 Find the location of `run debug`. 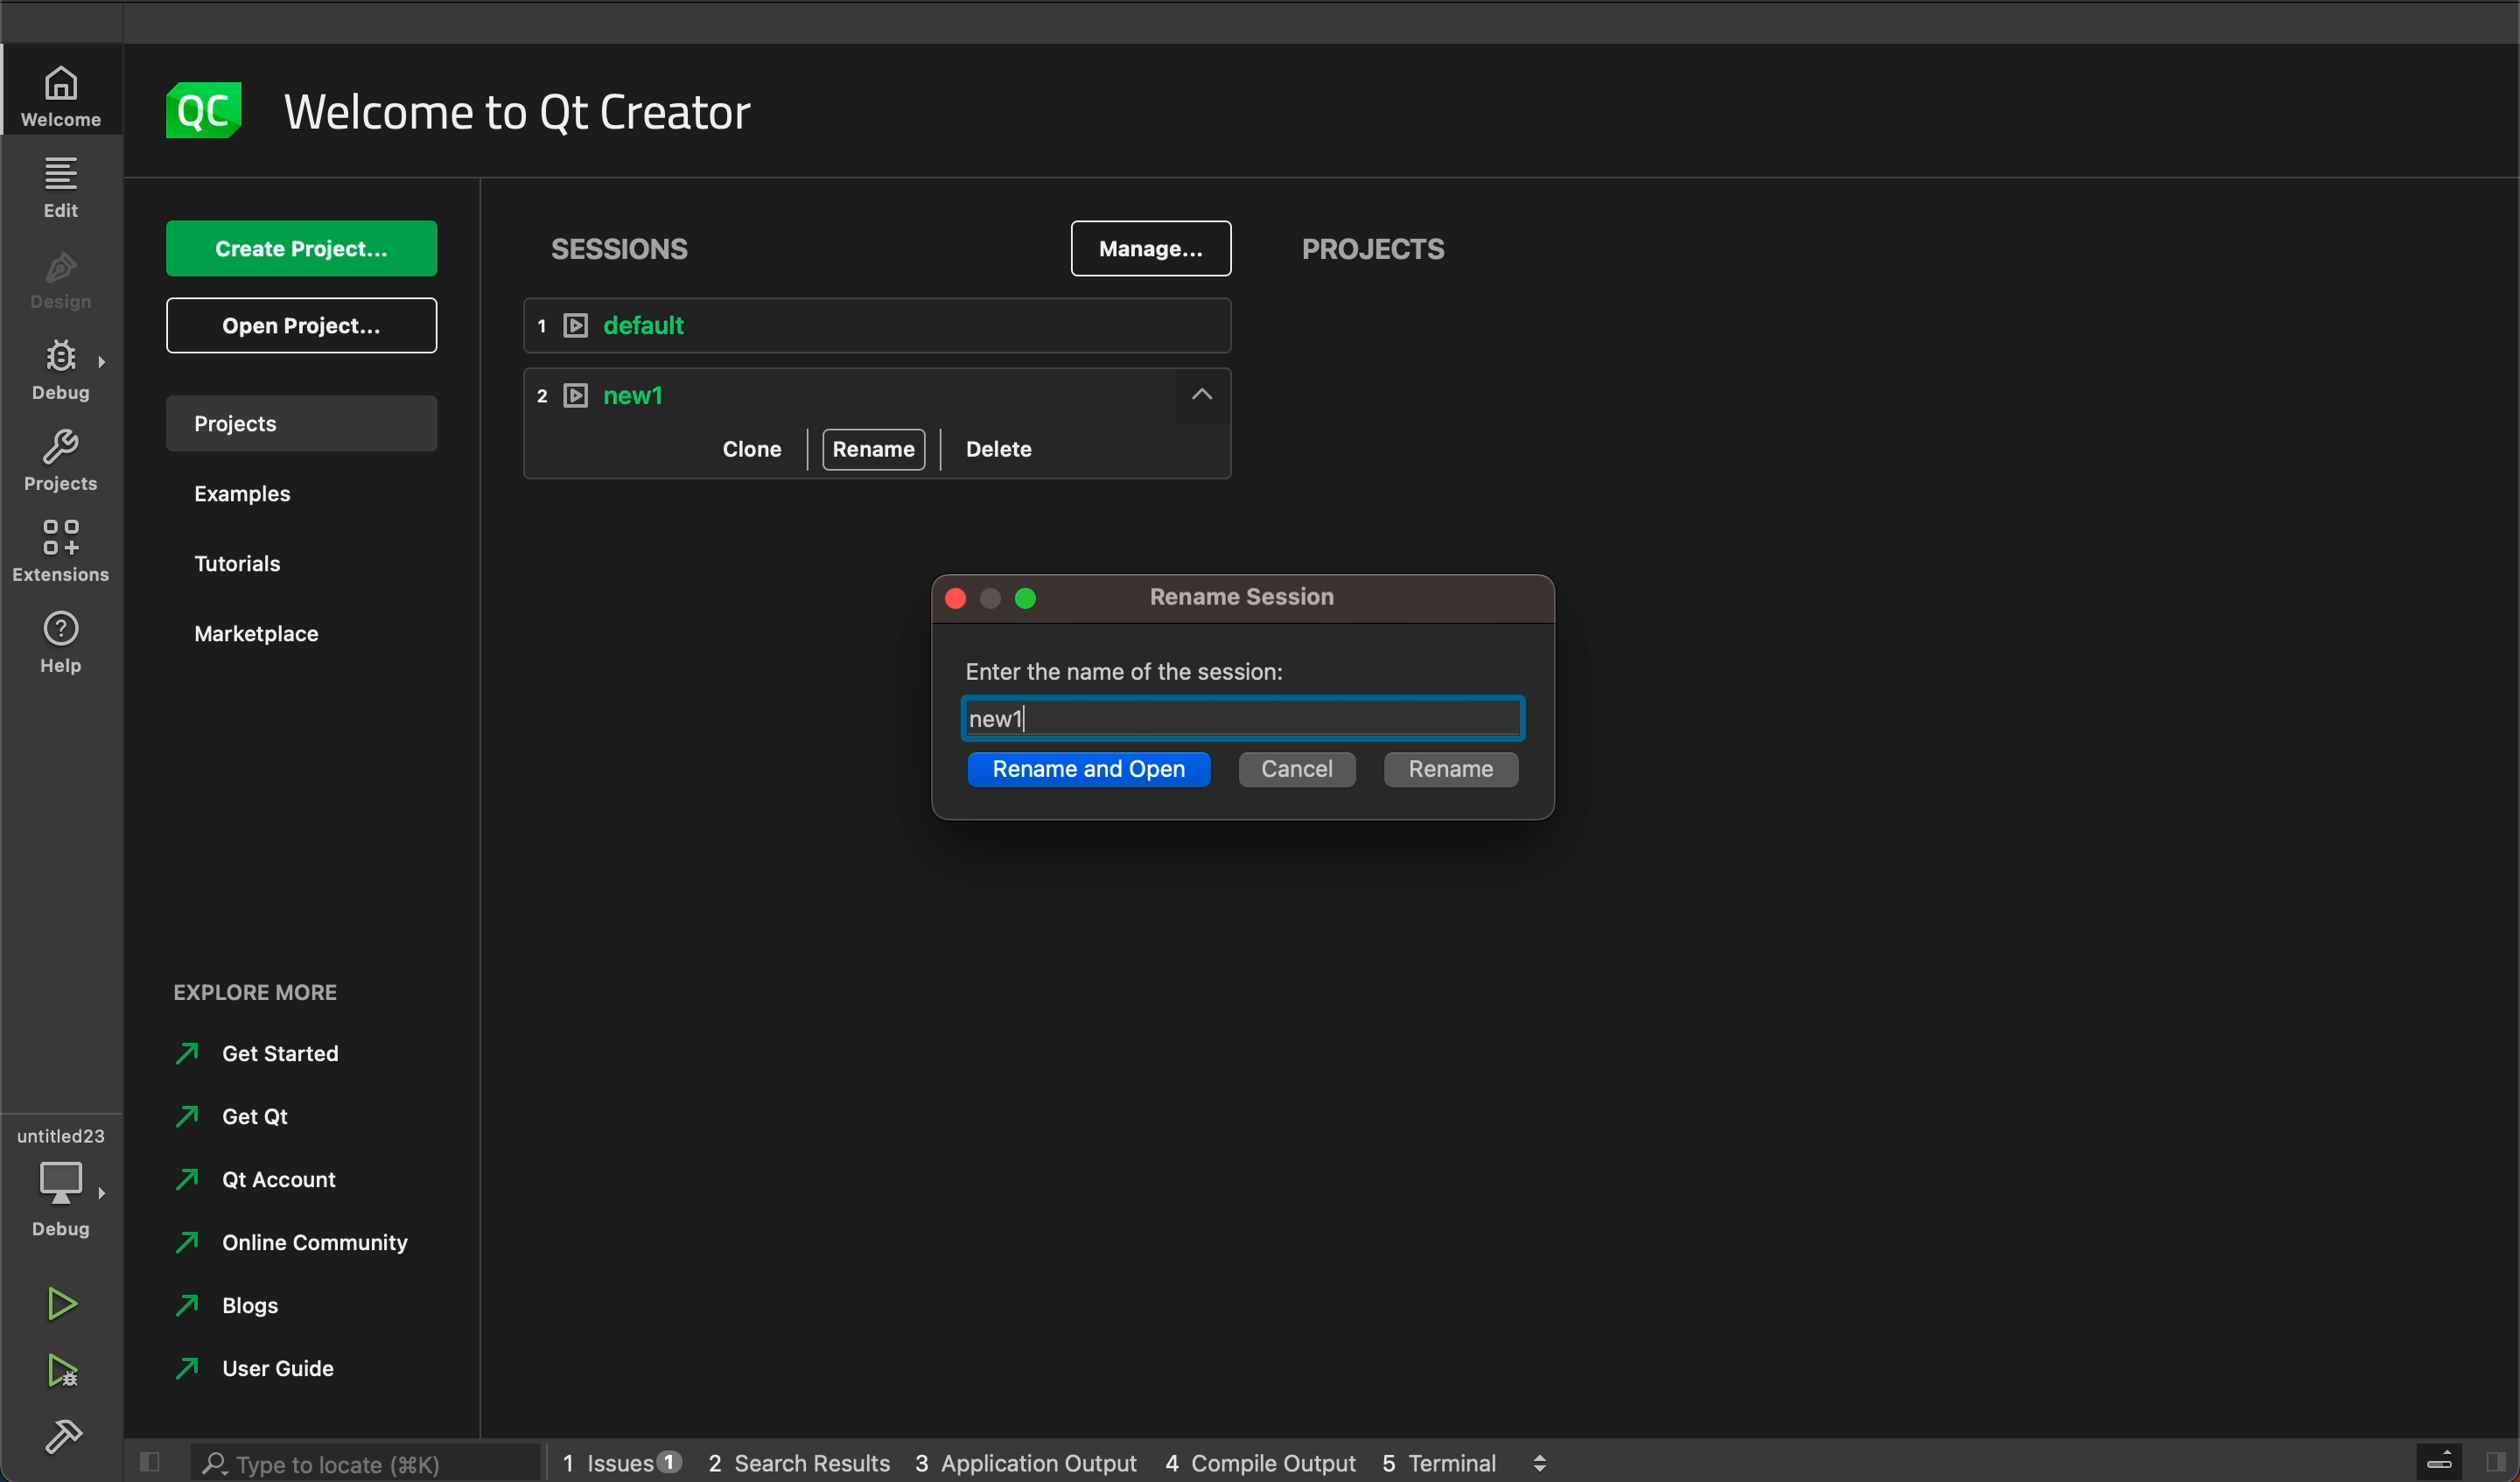

run debug is located at coordinates (56, 1369).